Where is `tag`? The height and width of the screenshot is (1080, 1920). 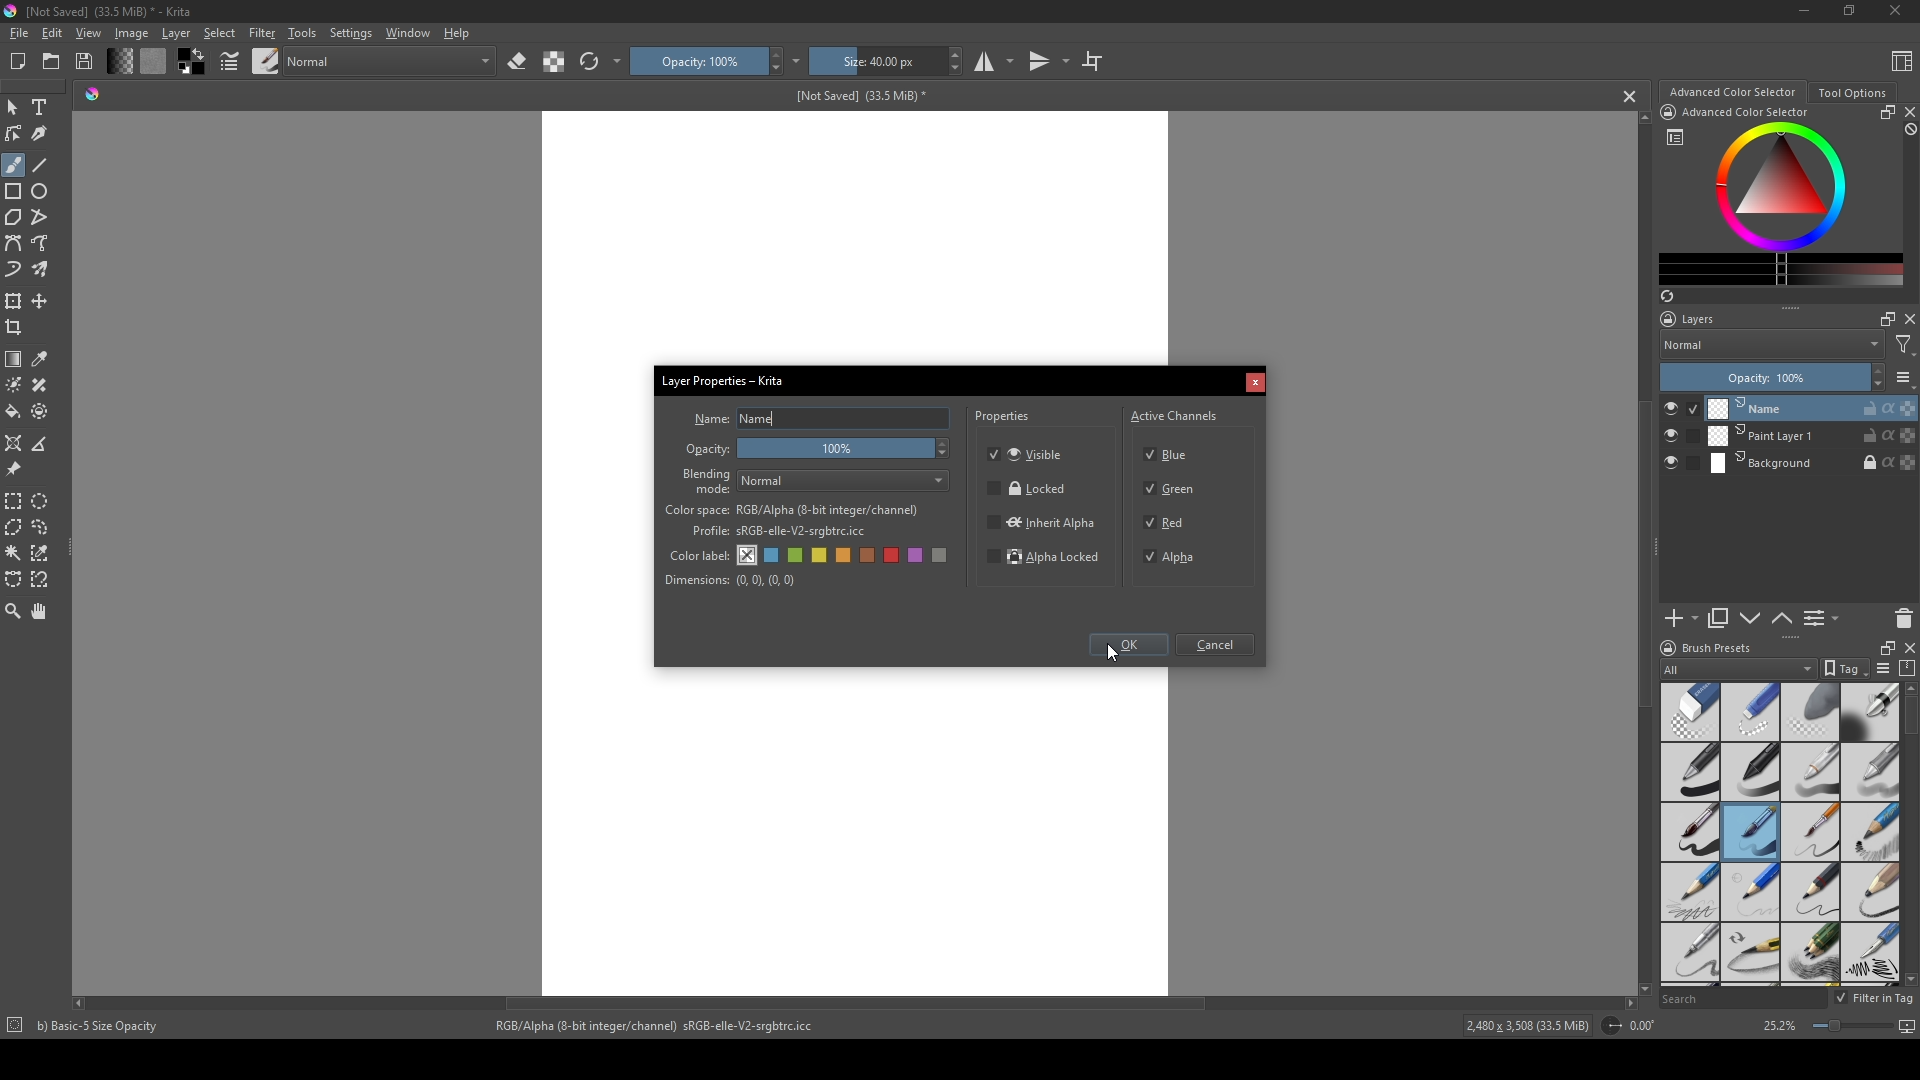
tag is located at coordinates (1843, 669).